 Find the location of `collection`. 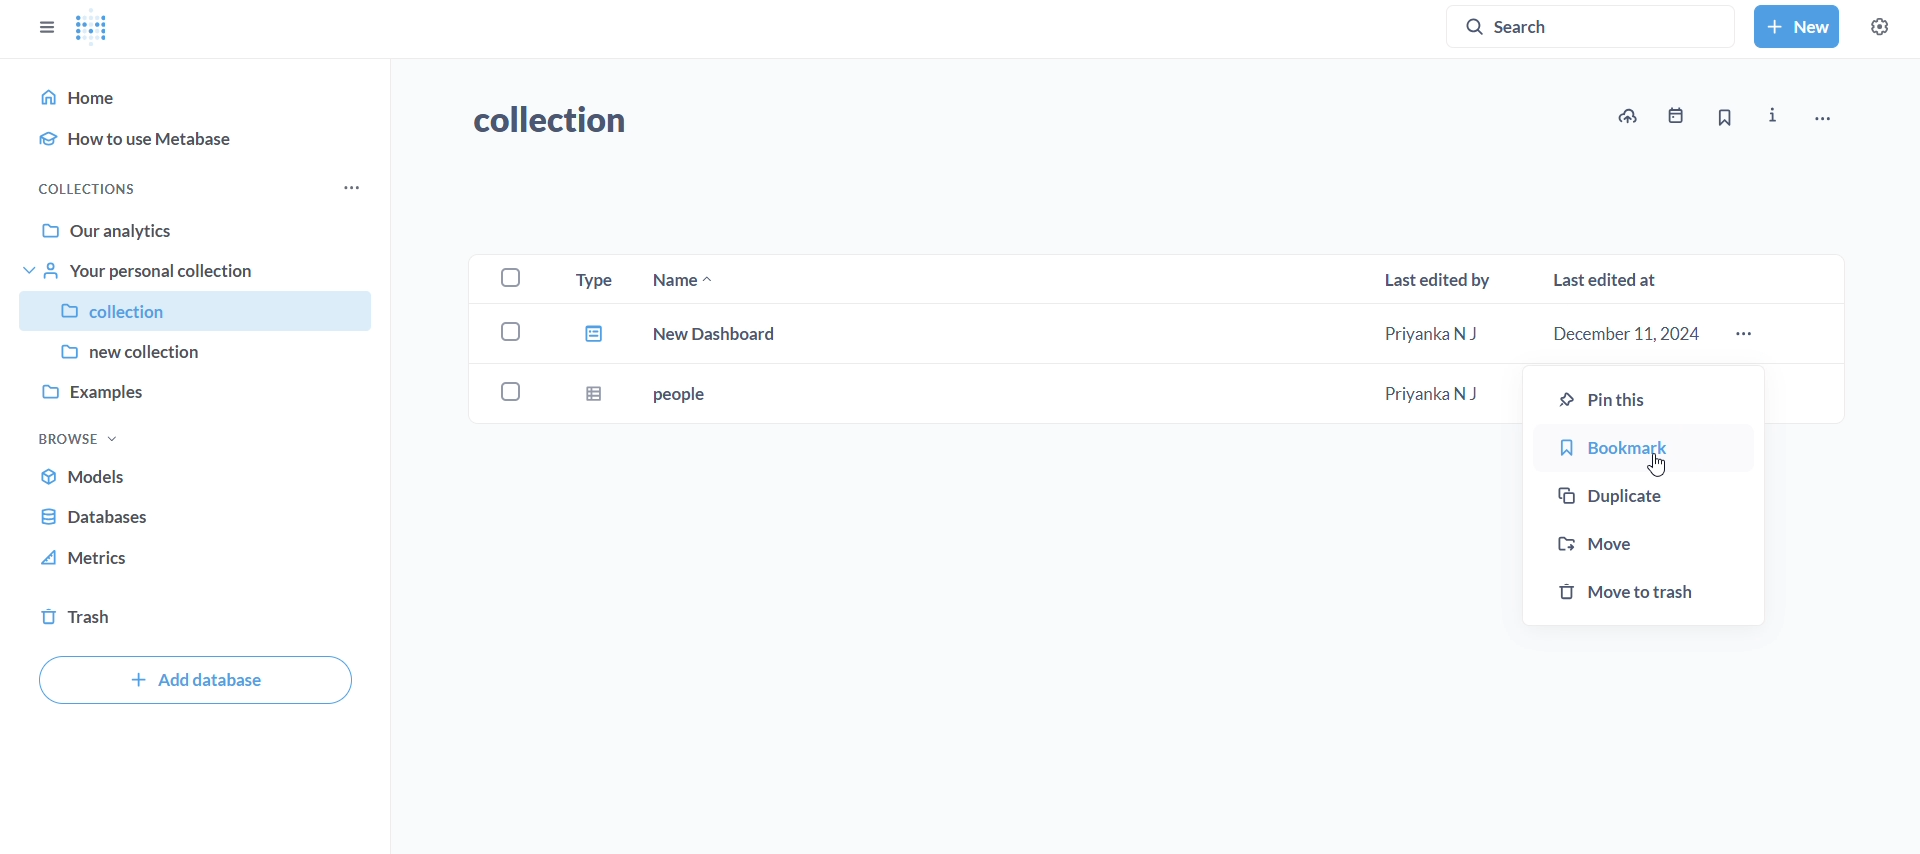

collection is located at coordinates (198, 311).